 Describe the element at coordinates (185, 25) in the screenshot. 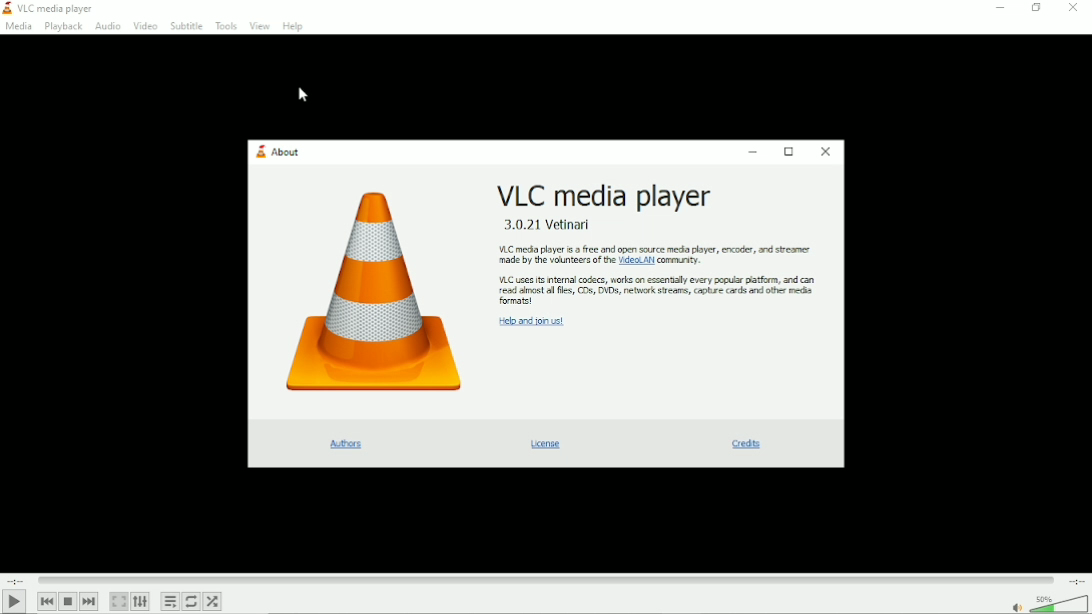

I see `Subtitle` at that location.